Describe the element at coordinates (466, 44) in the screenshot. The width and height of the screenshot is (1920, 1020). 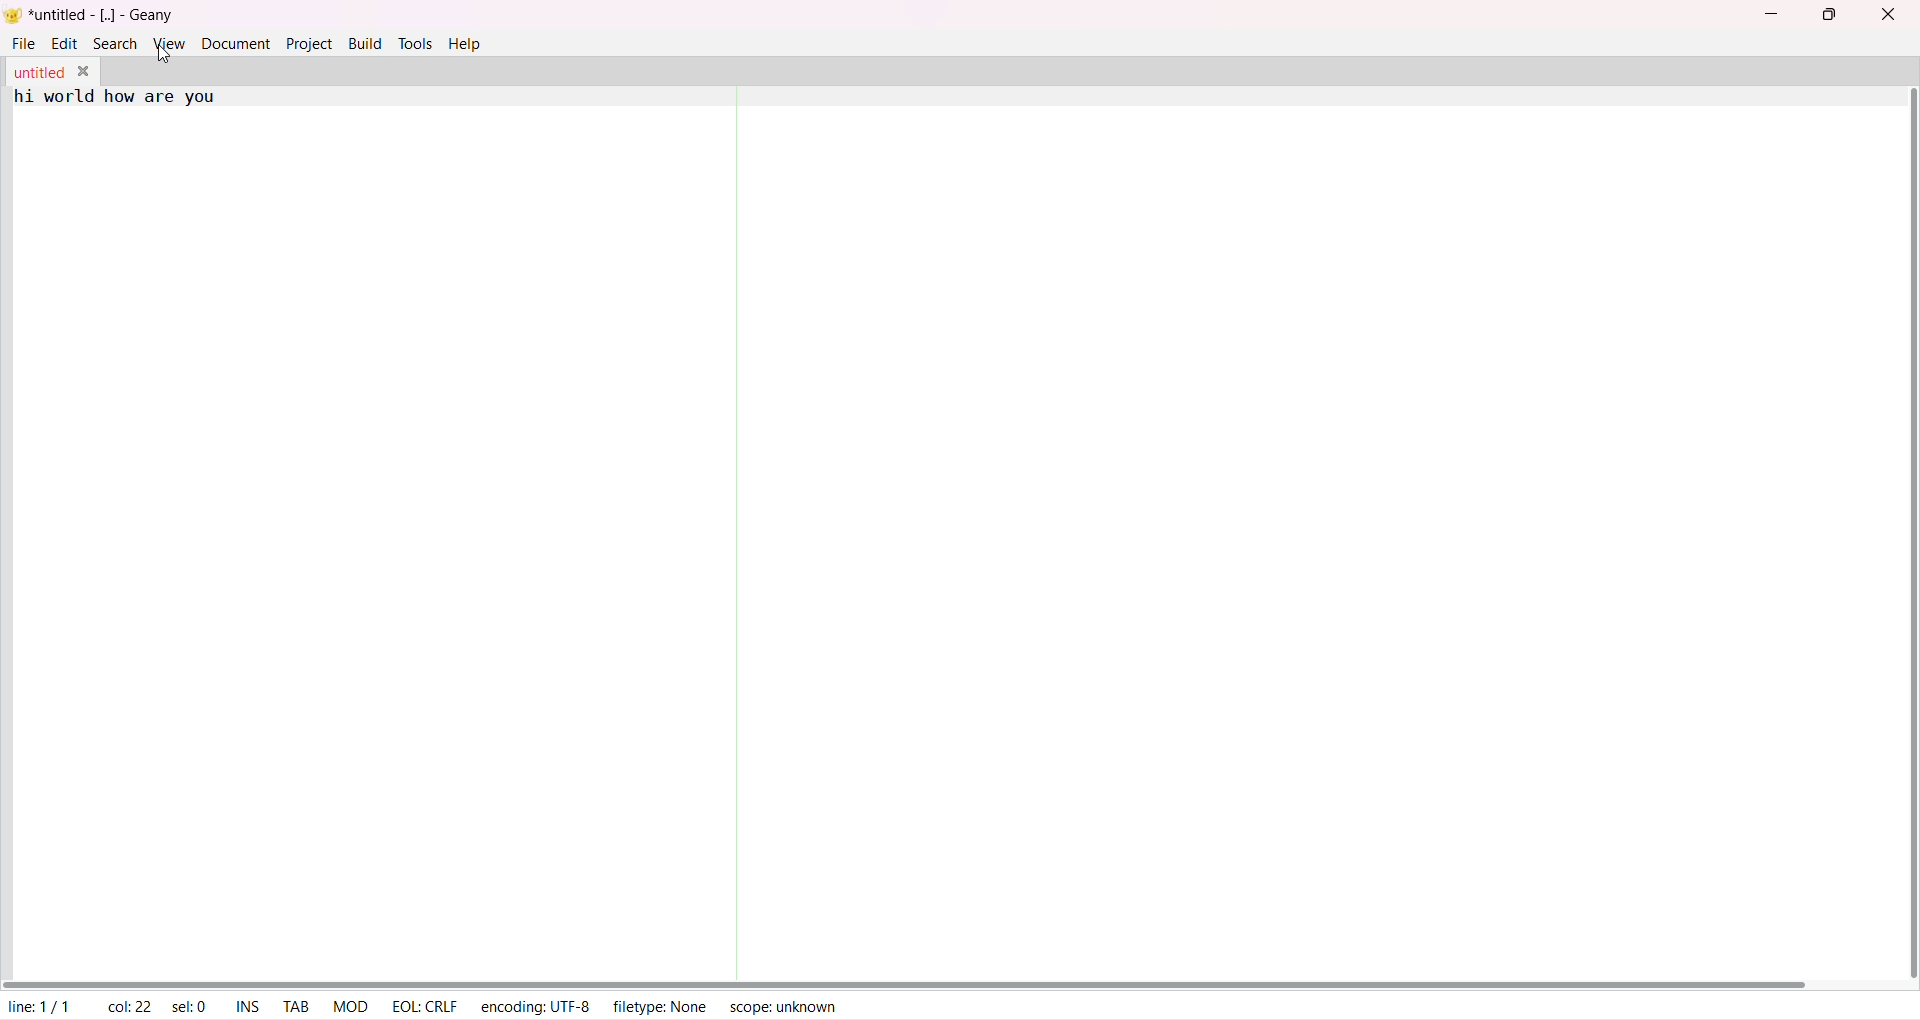
I see `help` at that location.